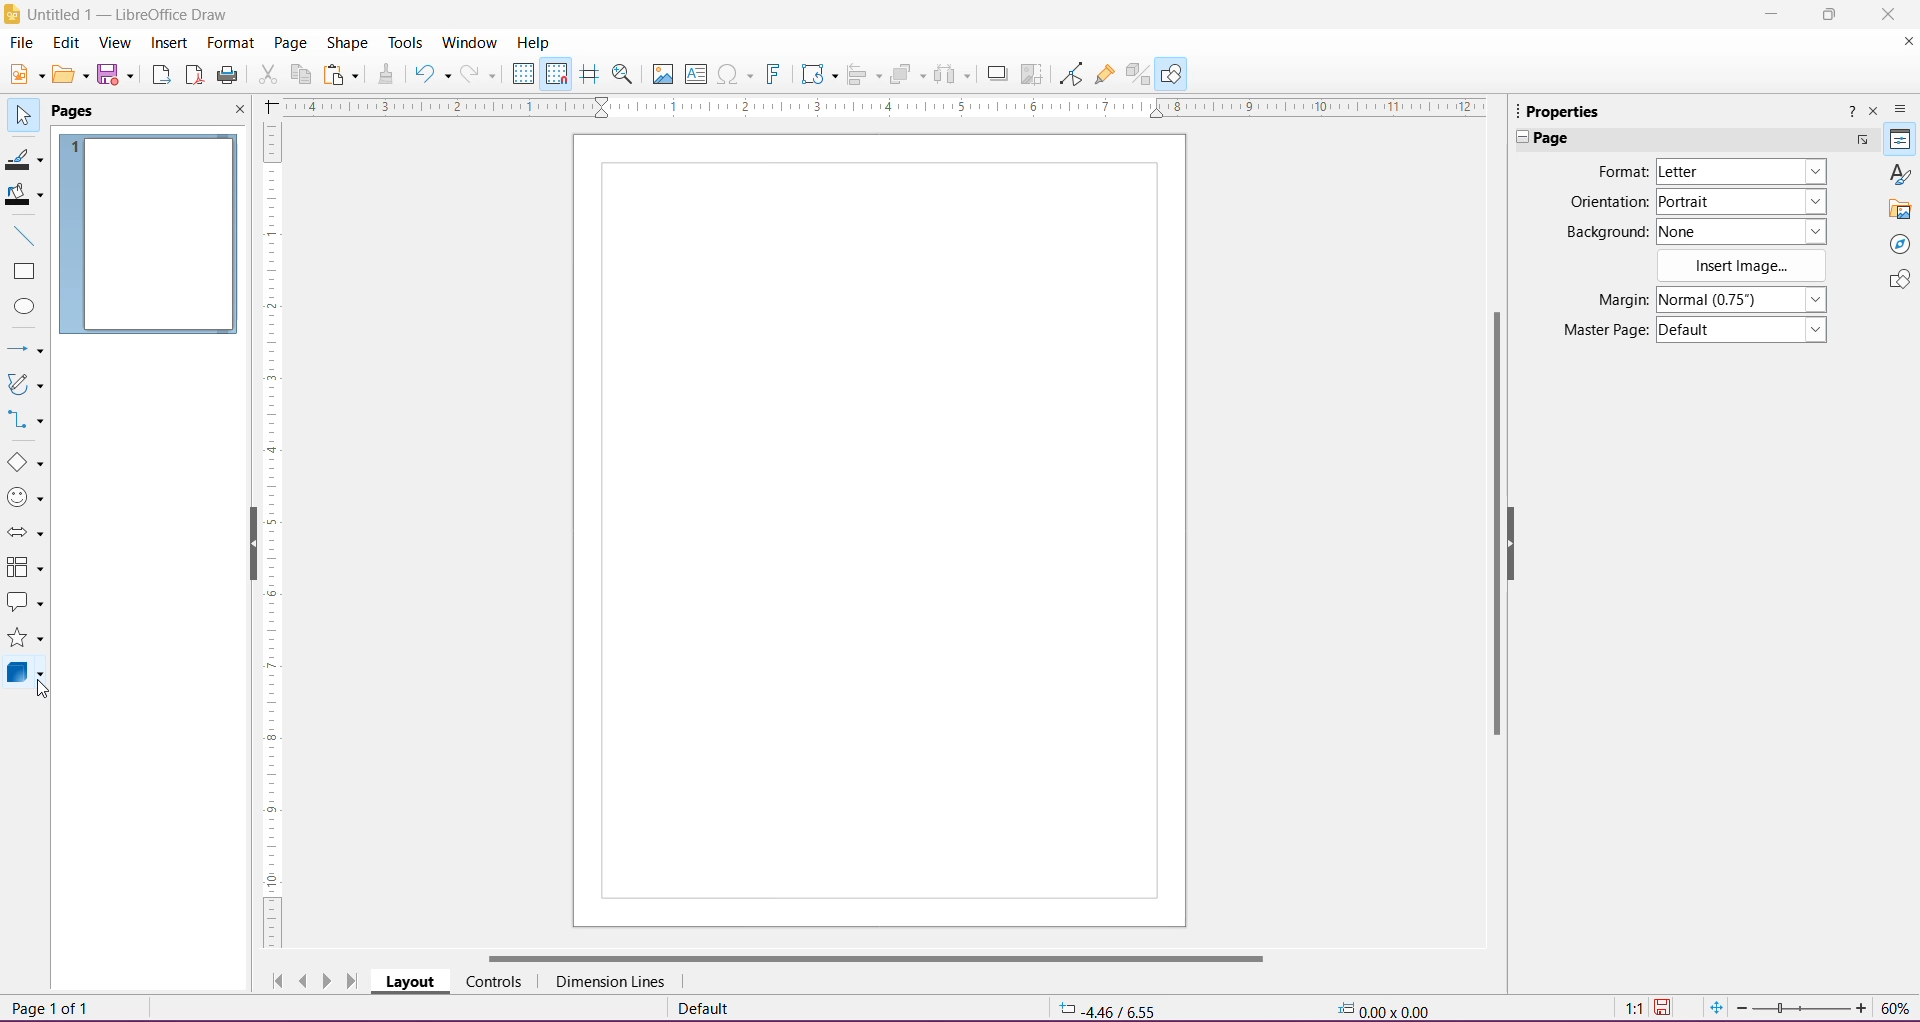 Image resolution: width=1920 pixels, height=1022 pixels. Describe the element at coordinates (25, 350) in the screenshot. I see `Lines and Arrows` at that location.